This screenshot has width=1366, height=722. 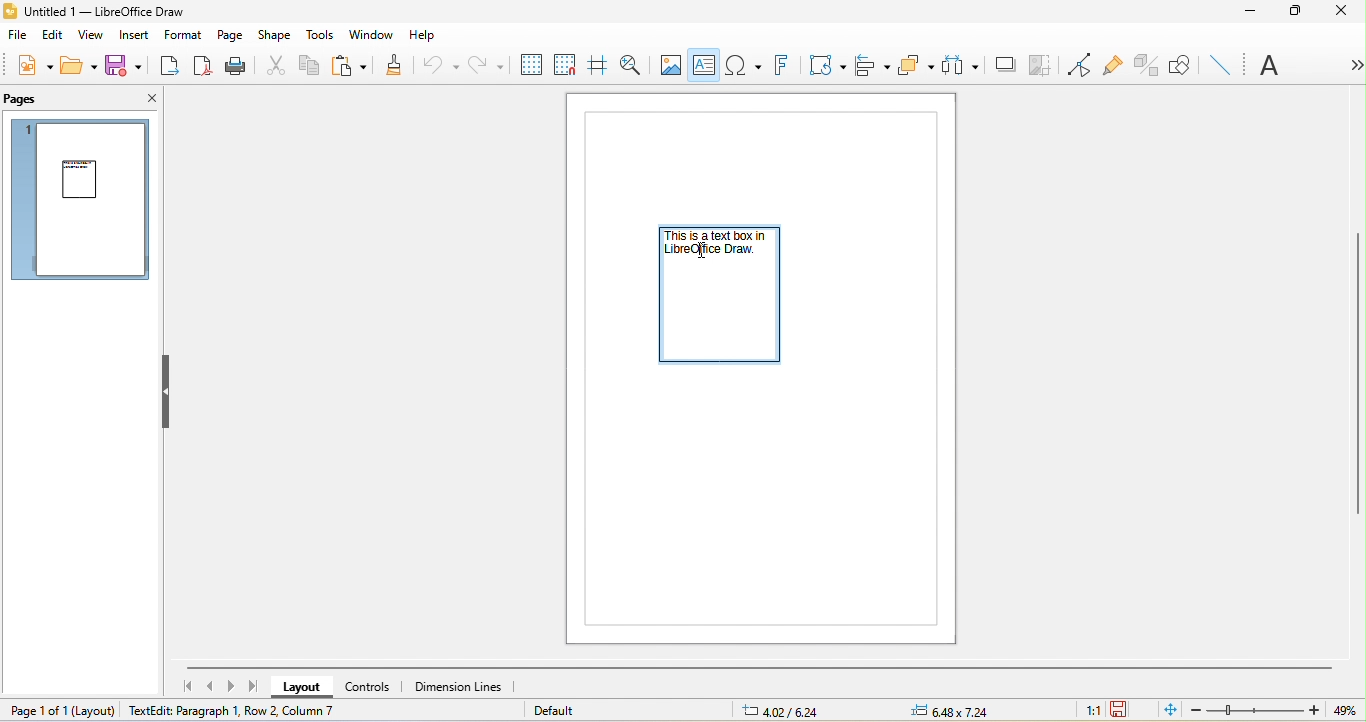 What do you see at coordinates (629, 64) in the screenshot?
I see `zoom and pan` at bounding box center [629, 64].